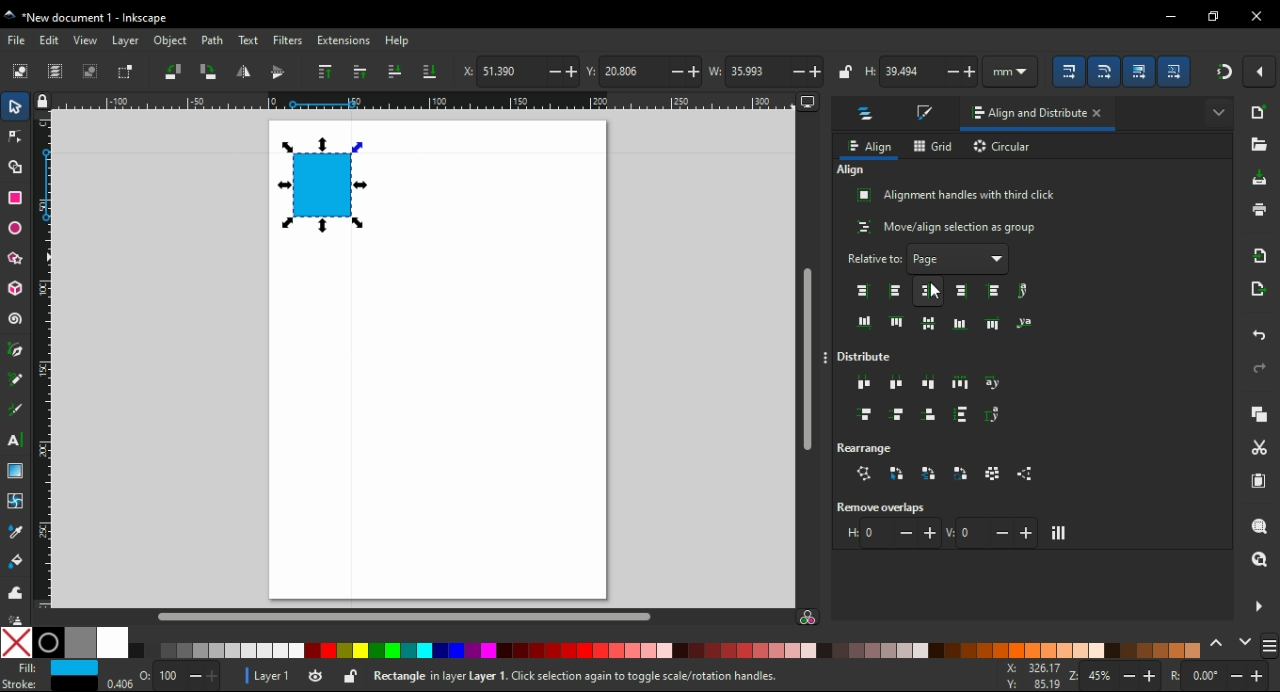  What do you see at coordinates (897, 473) in the screenshot?
I see `exchange positions of selected objects - selection order - selection order` at bounding box center [897, 473].